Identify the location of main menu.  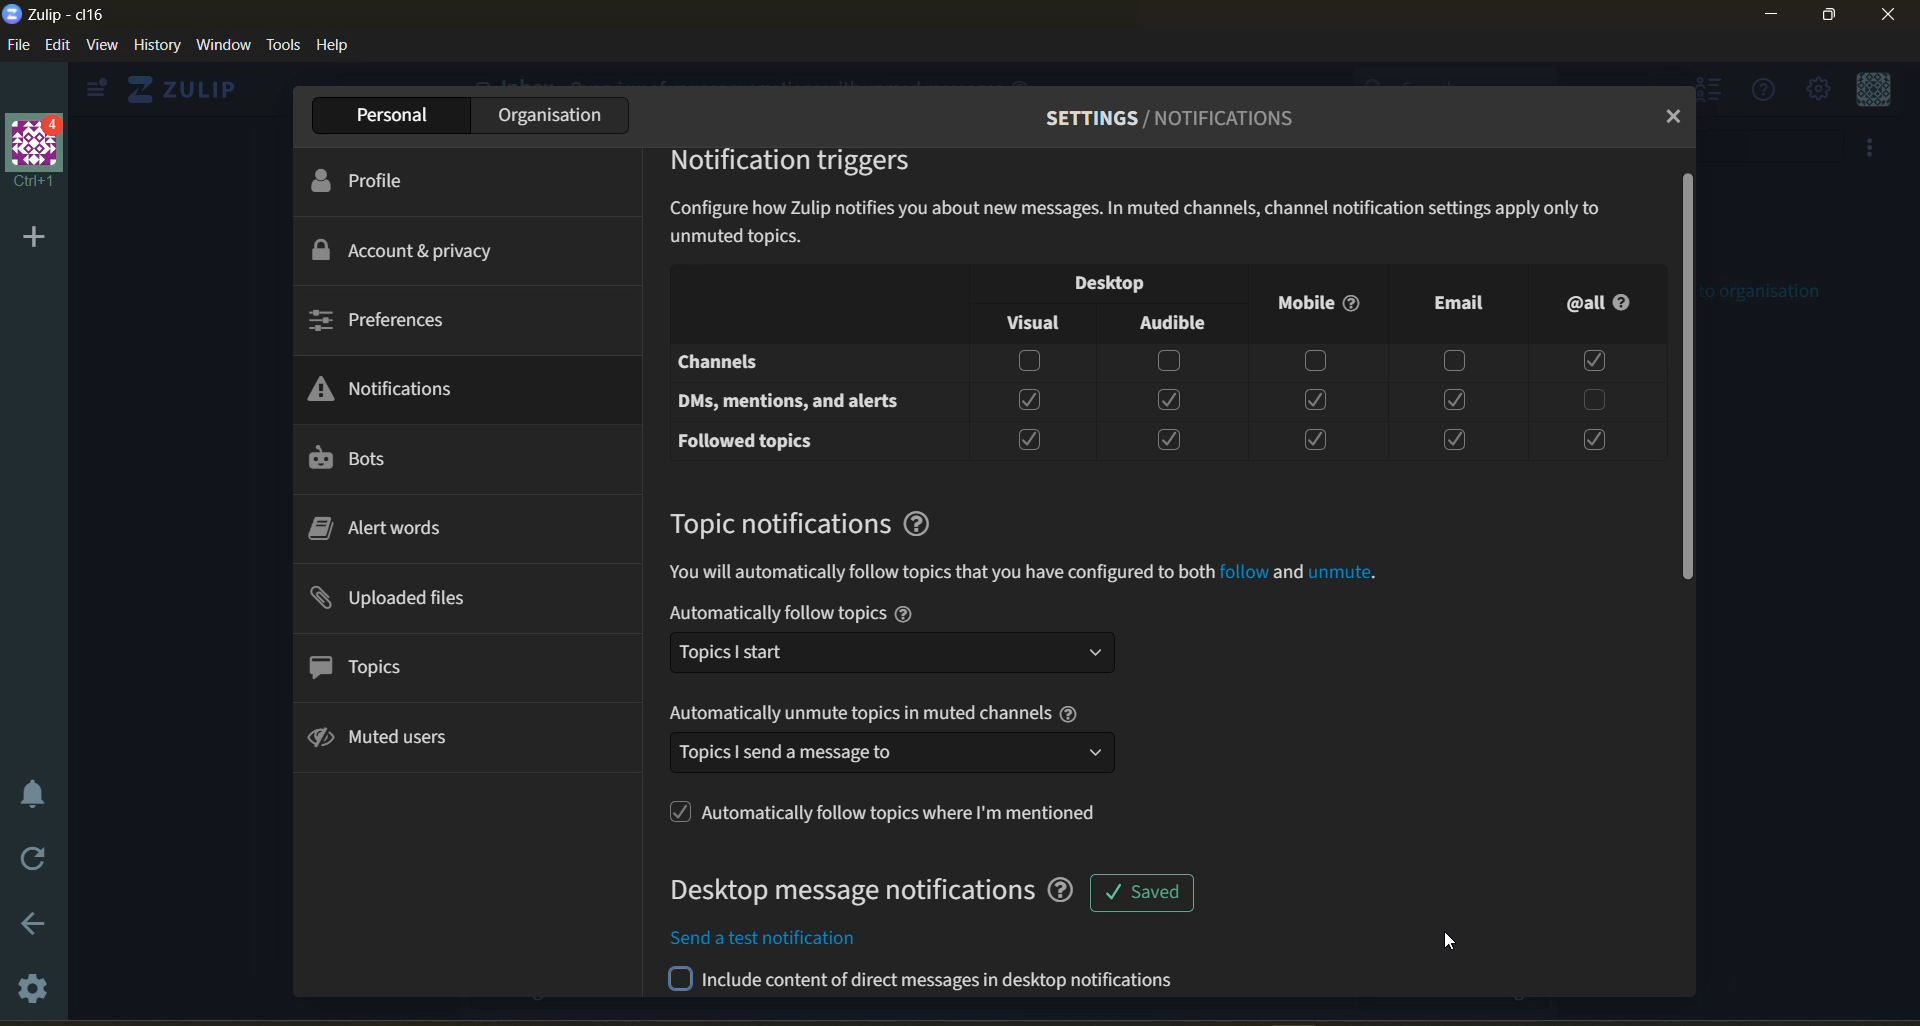
(1817, 89).